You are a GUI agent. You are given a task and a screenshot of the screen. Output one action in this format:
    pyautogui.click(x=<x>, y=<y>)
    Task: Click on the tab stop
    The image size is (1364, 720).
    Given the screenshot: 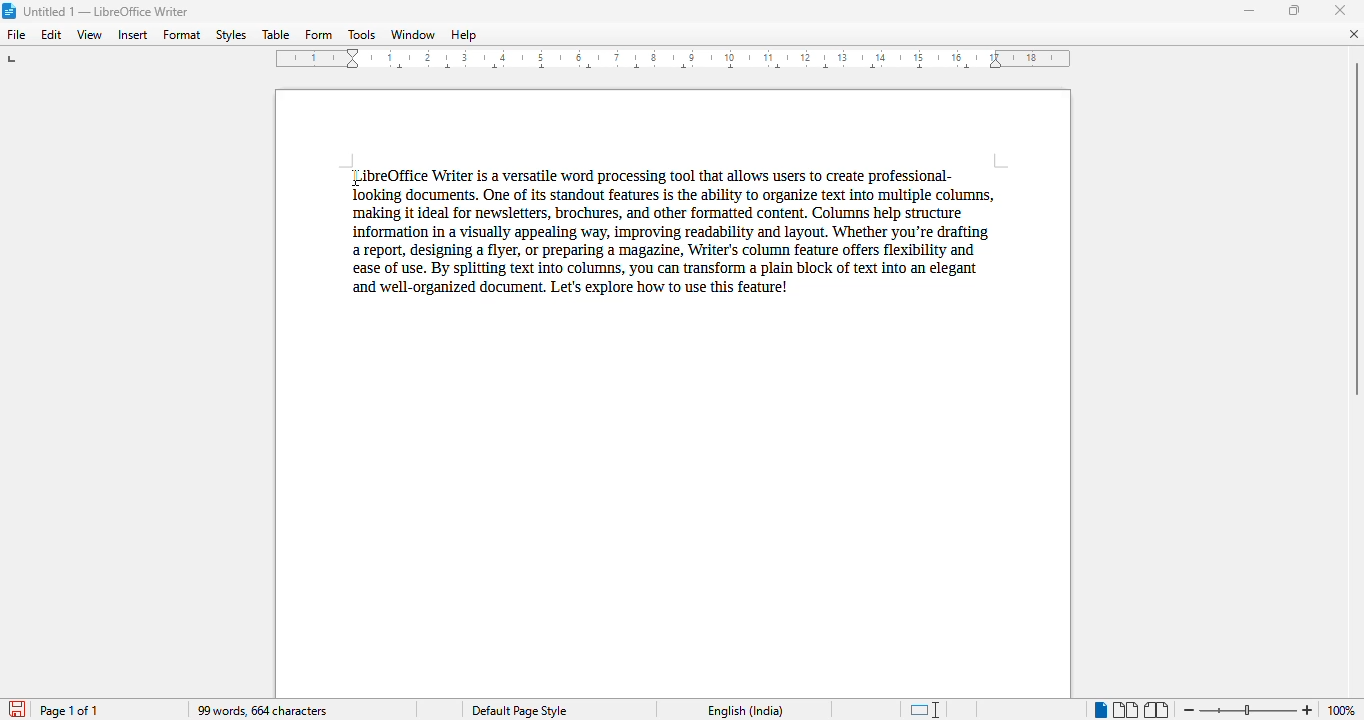 What is the action you would take?
    pyautogui.click(x=17, y=61)
    